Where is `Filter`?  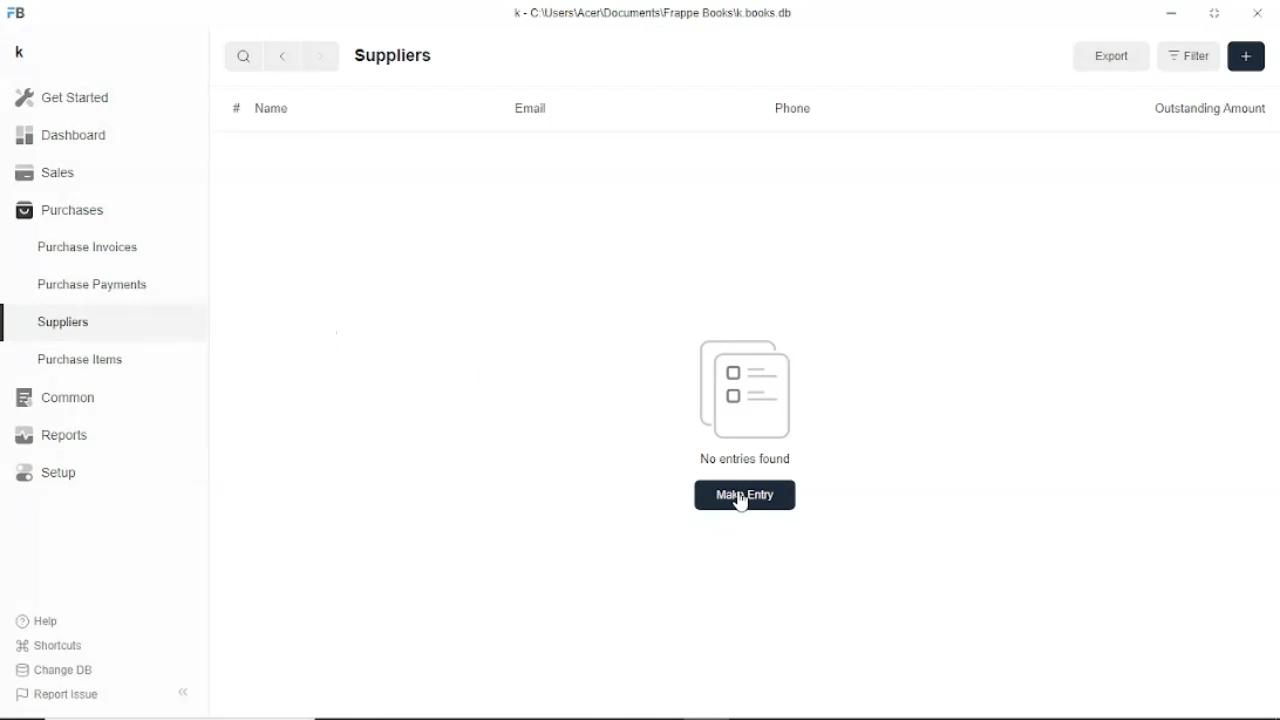
Filter is located at coordinates (1191, 57).